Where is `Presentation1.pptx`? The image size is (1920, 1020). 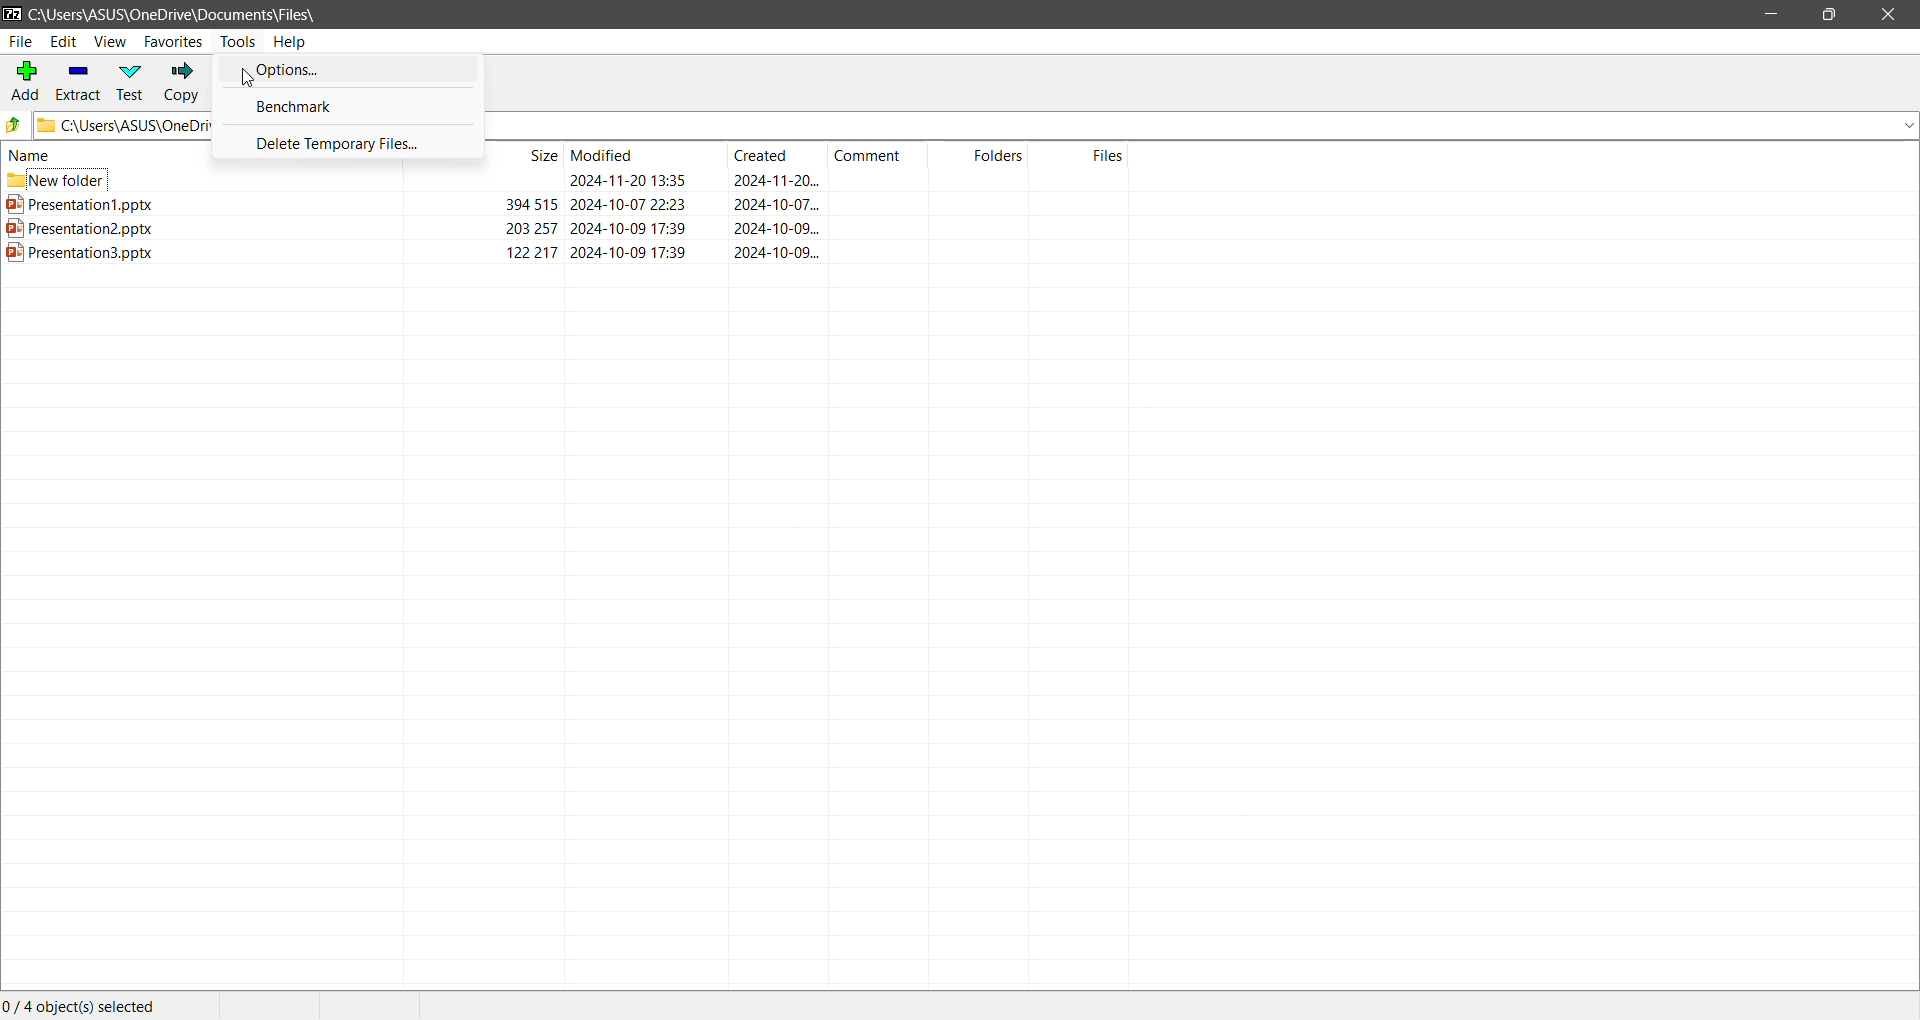
Presentation1.pptx is located at coordinates (569, 204).